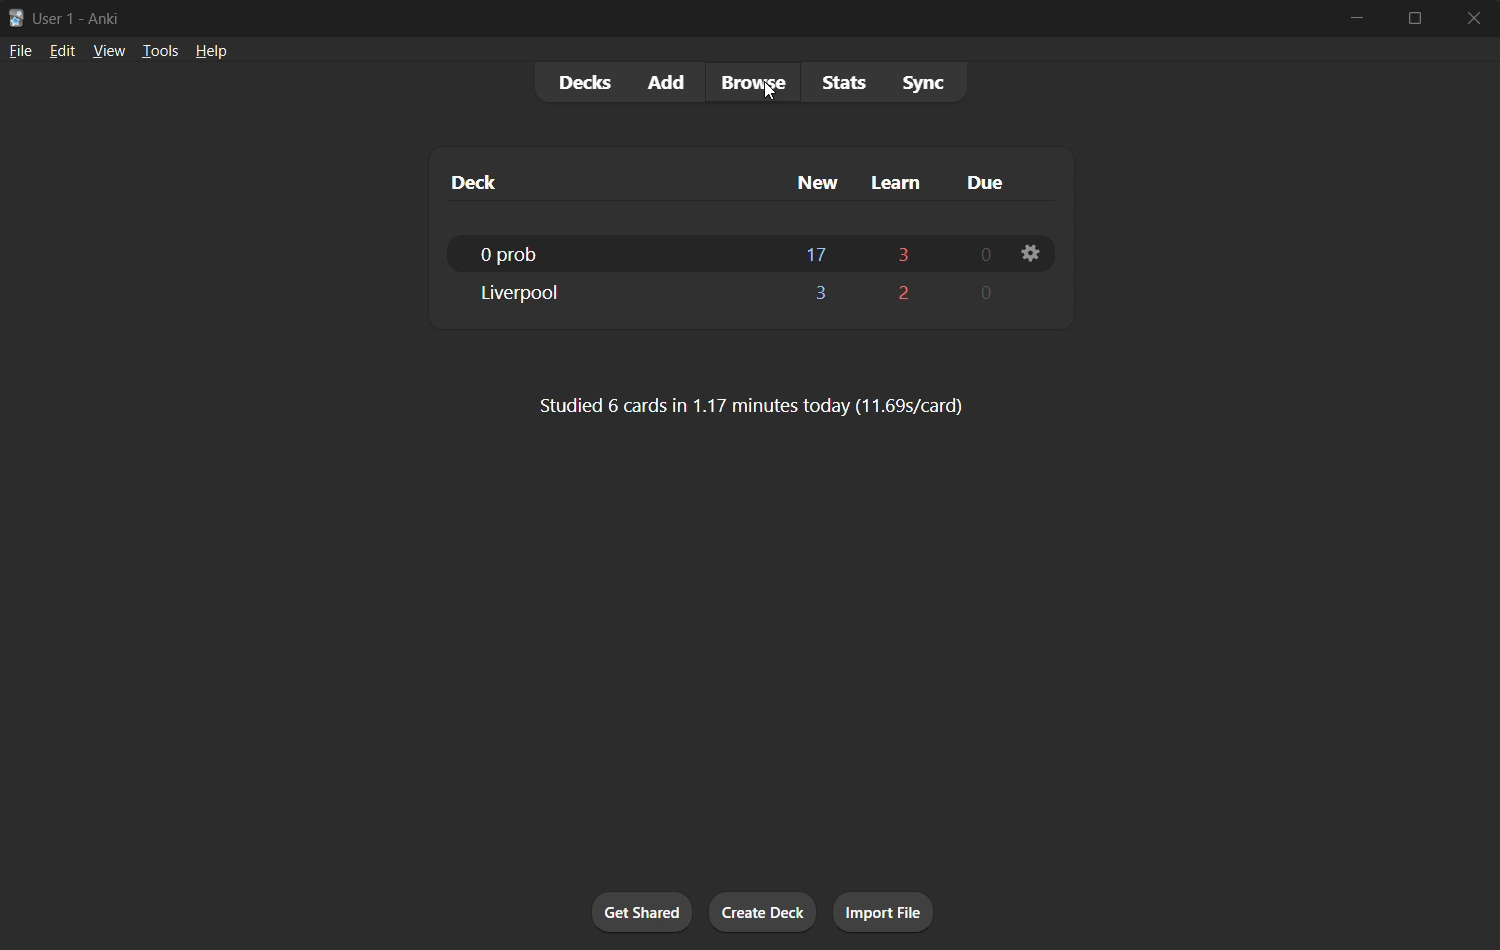  Describe the element at coordinates (765, 915) in the screenshot. I see `create deck` at that location.